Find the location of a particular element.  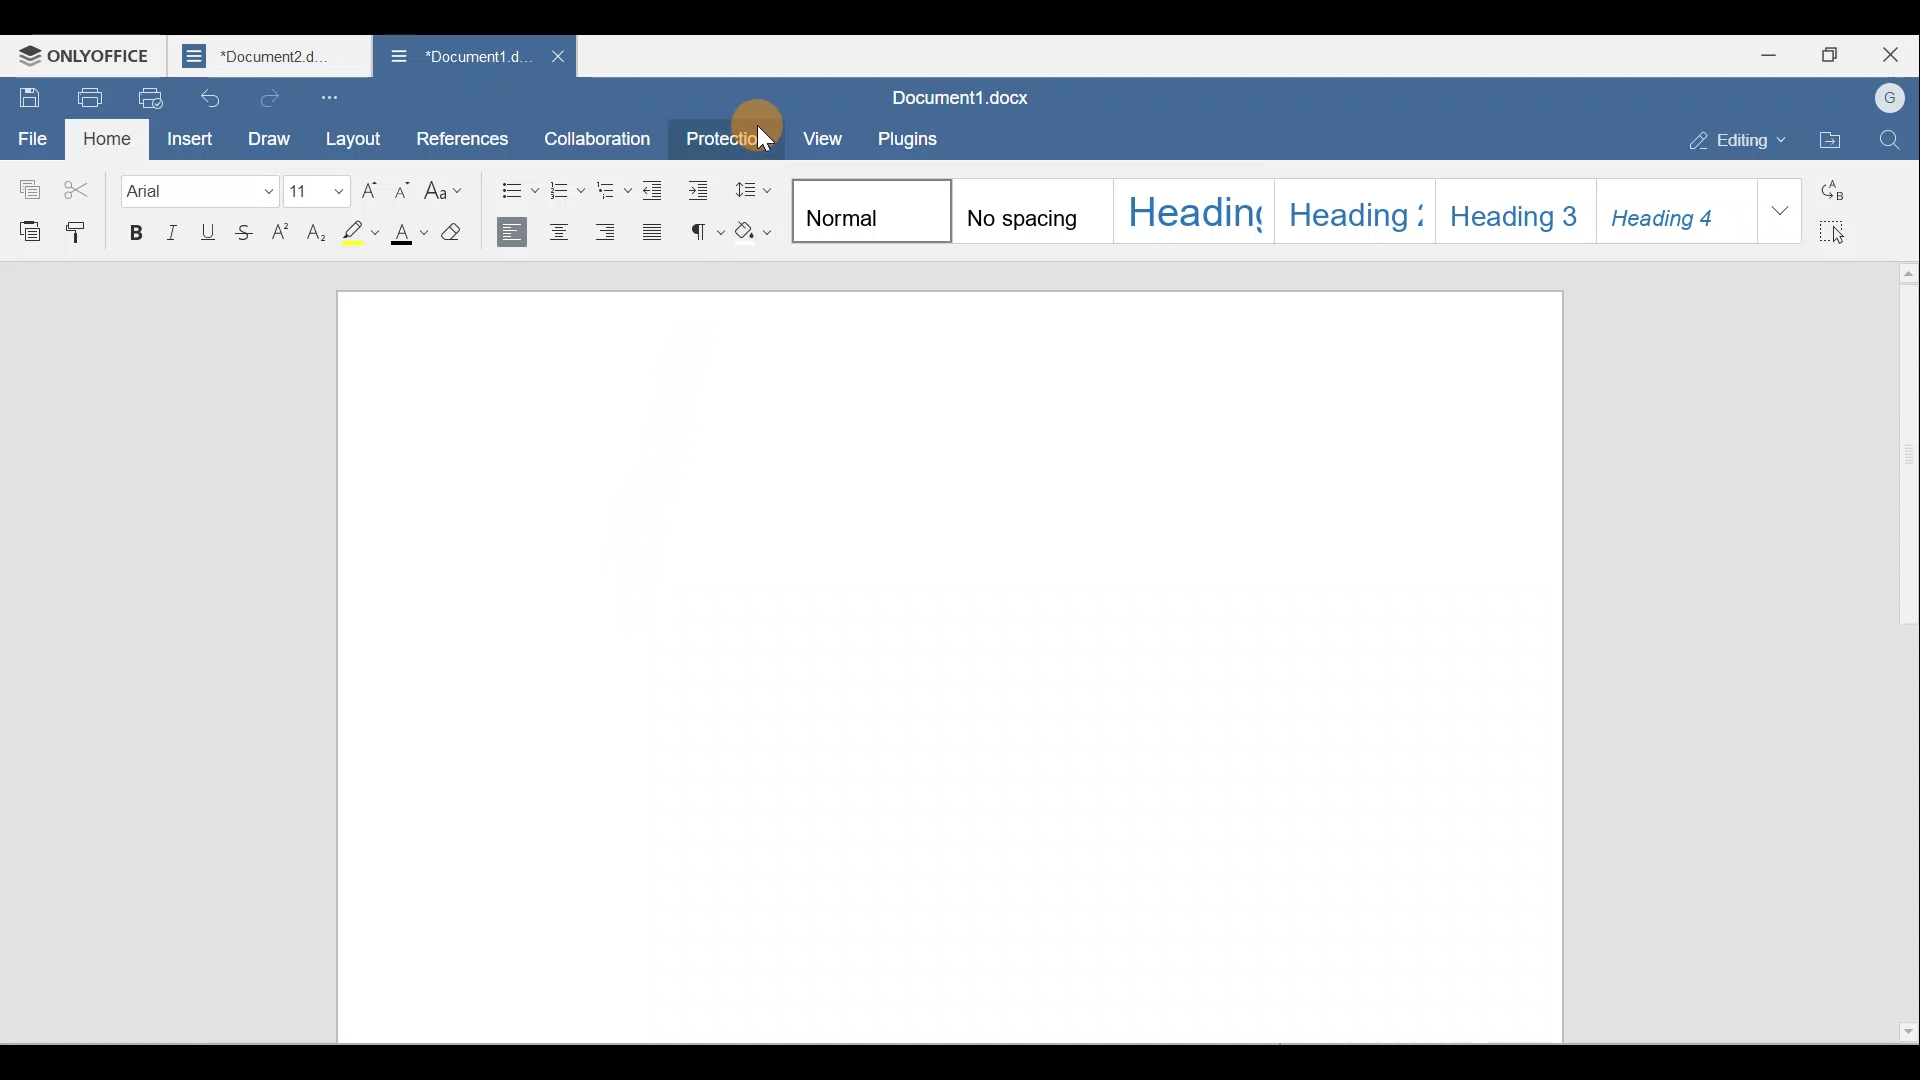

Clear style is located at coordinates (461, 235).